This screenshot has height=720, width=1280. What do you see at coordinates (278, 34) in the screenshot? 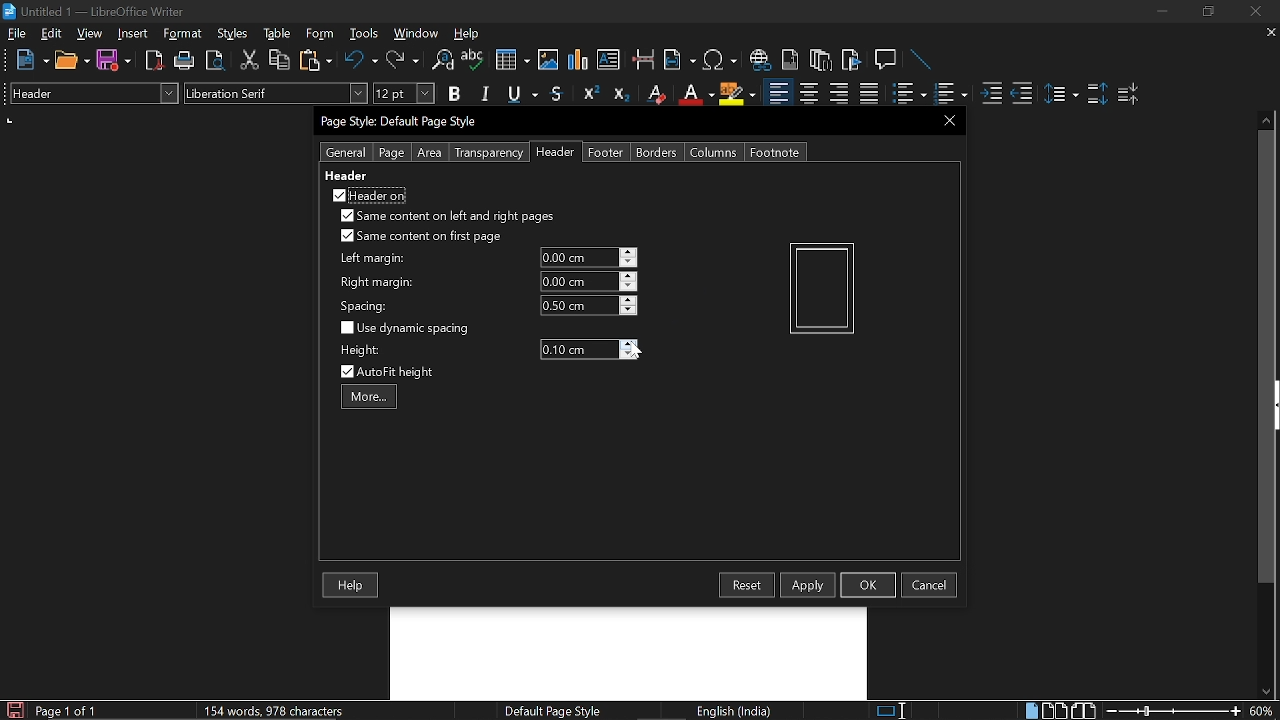
I see `table` at bounding box center [278, 34].